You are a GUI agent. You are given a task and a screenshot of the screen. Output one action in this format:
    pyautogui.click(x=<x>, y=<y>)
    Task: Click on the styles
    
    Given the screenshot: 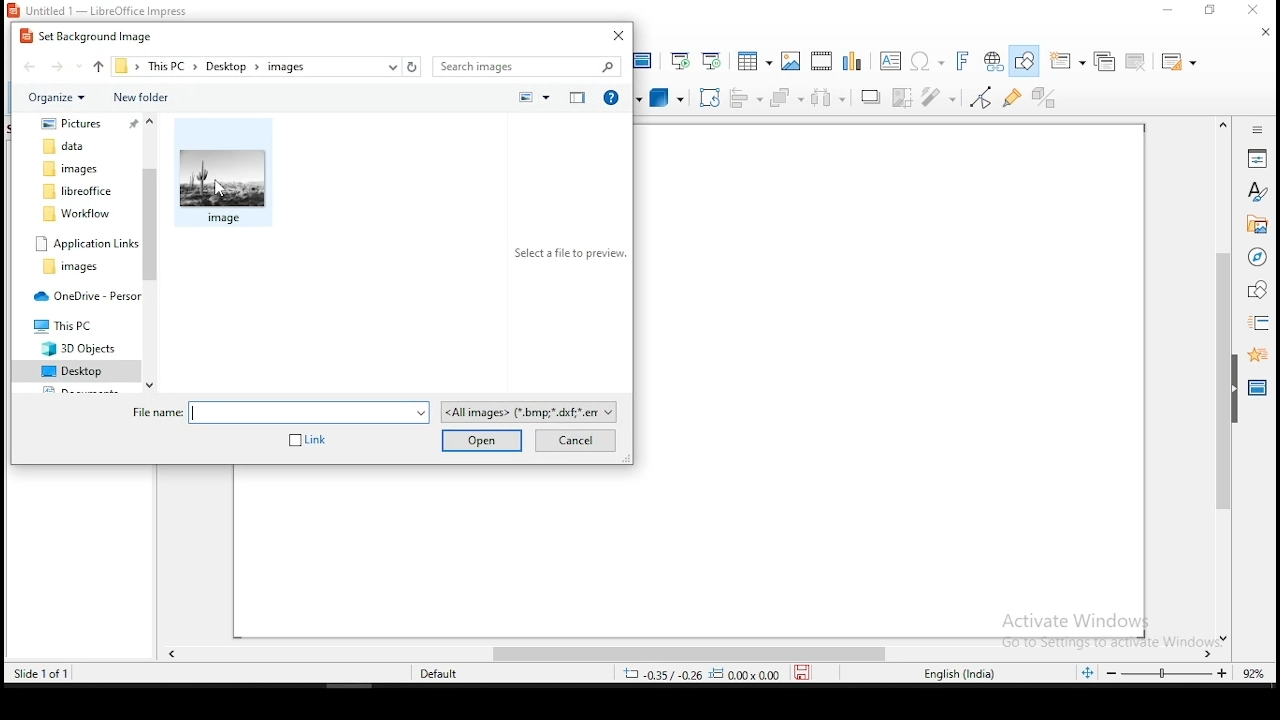 What is the action you would take?
    pyautogui.click(x=1259, y=192)
    